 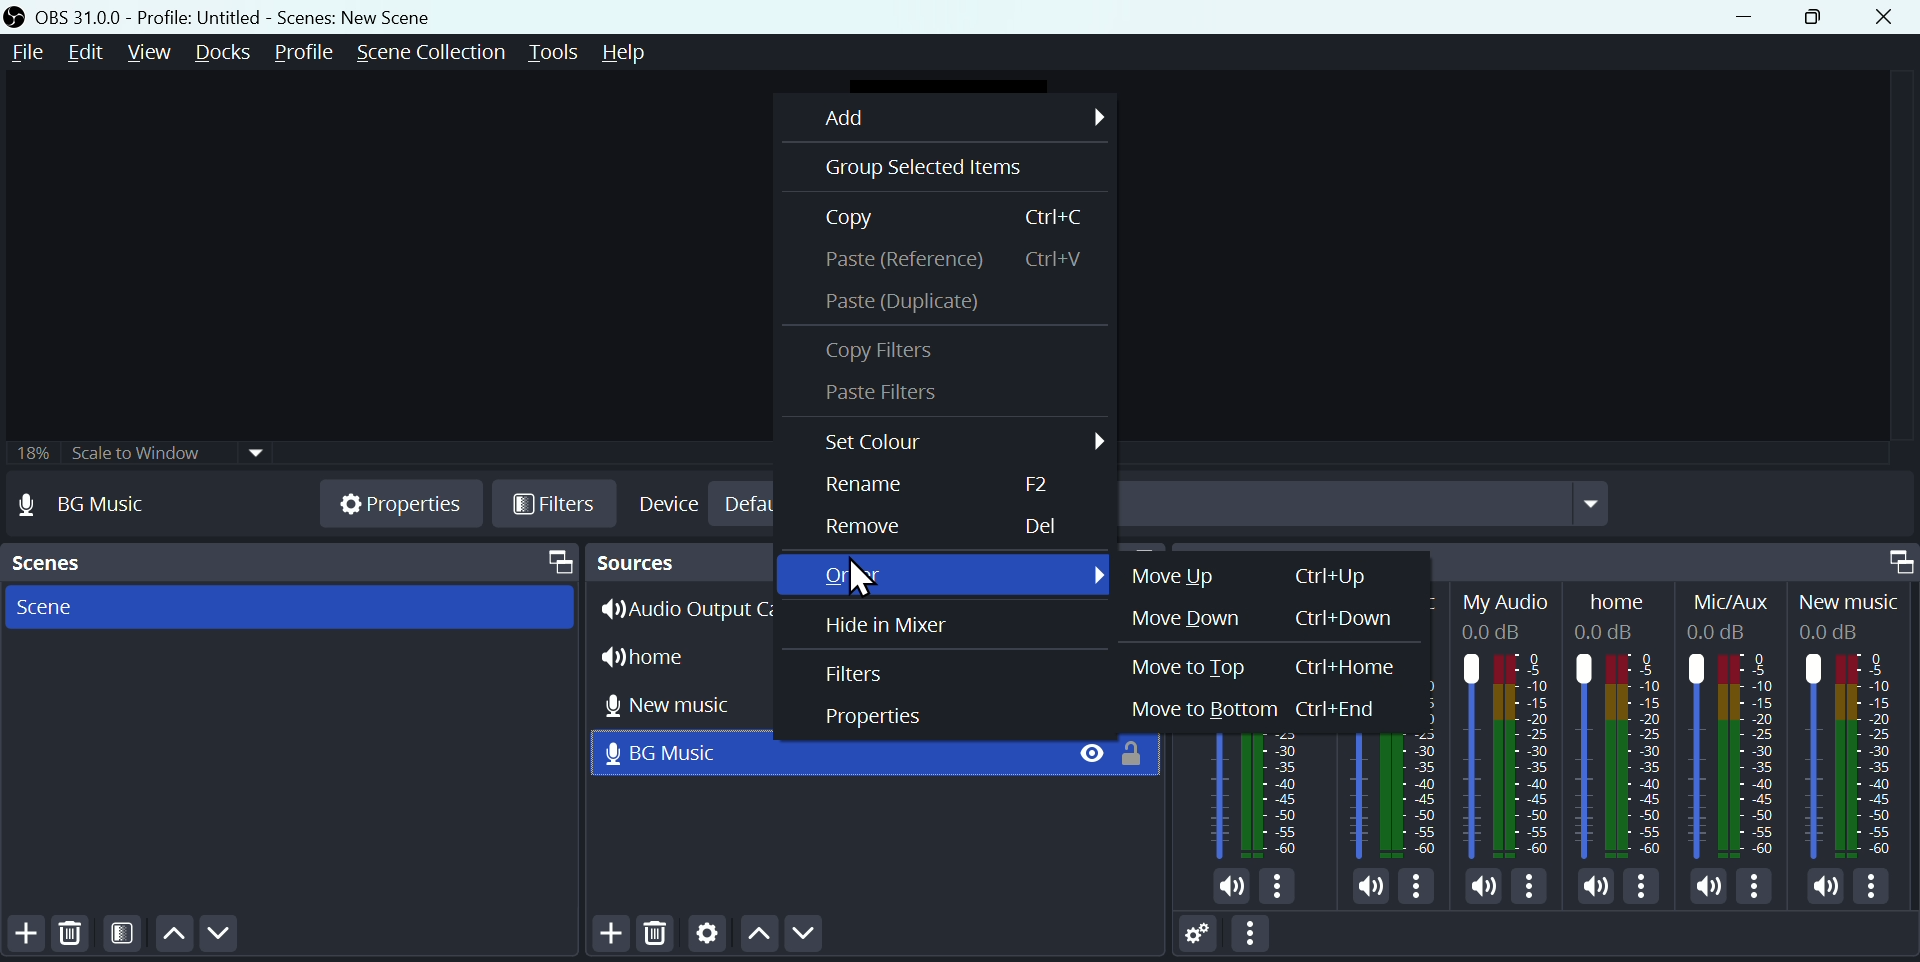 What do you see at coordinates (32, 451) in the screenshot?
I see `18%` at bounding box center [32, 451].